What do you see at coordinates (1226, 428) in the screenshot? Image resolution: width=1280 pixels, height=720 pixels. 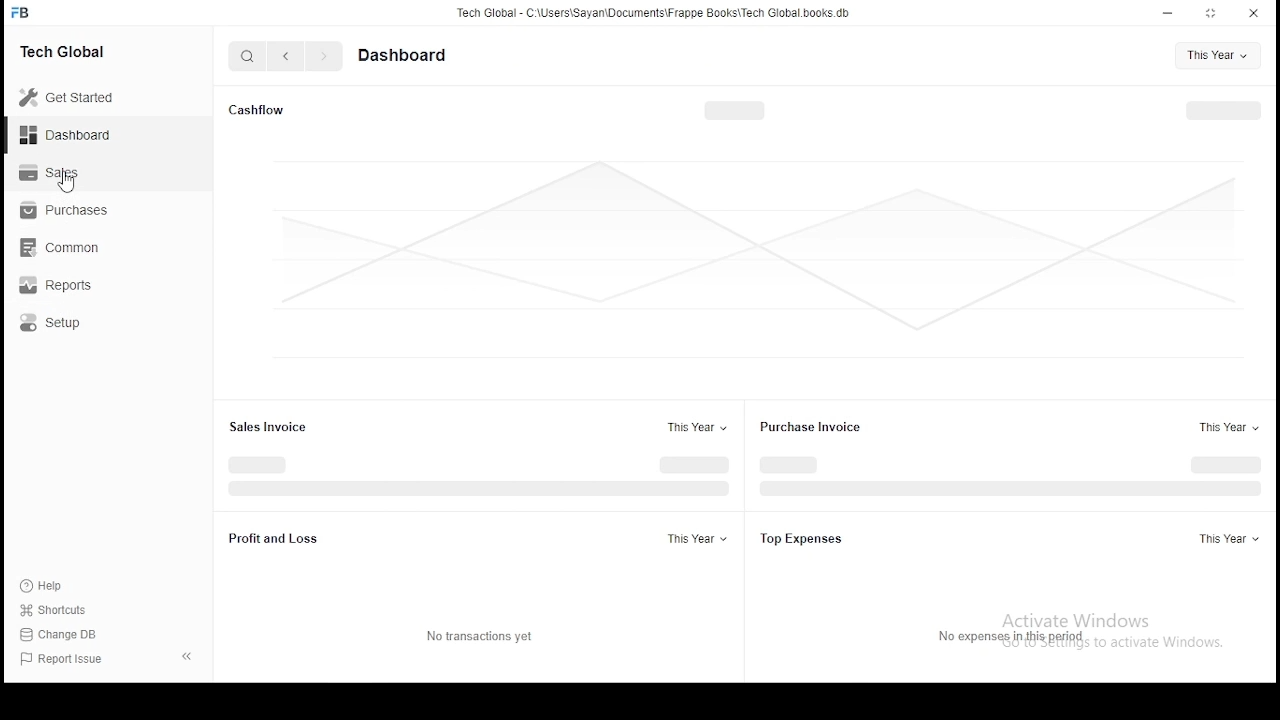 I see `this year` at bounding box center [1226, 428].